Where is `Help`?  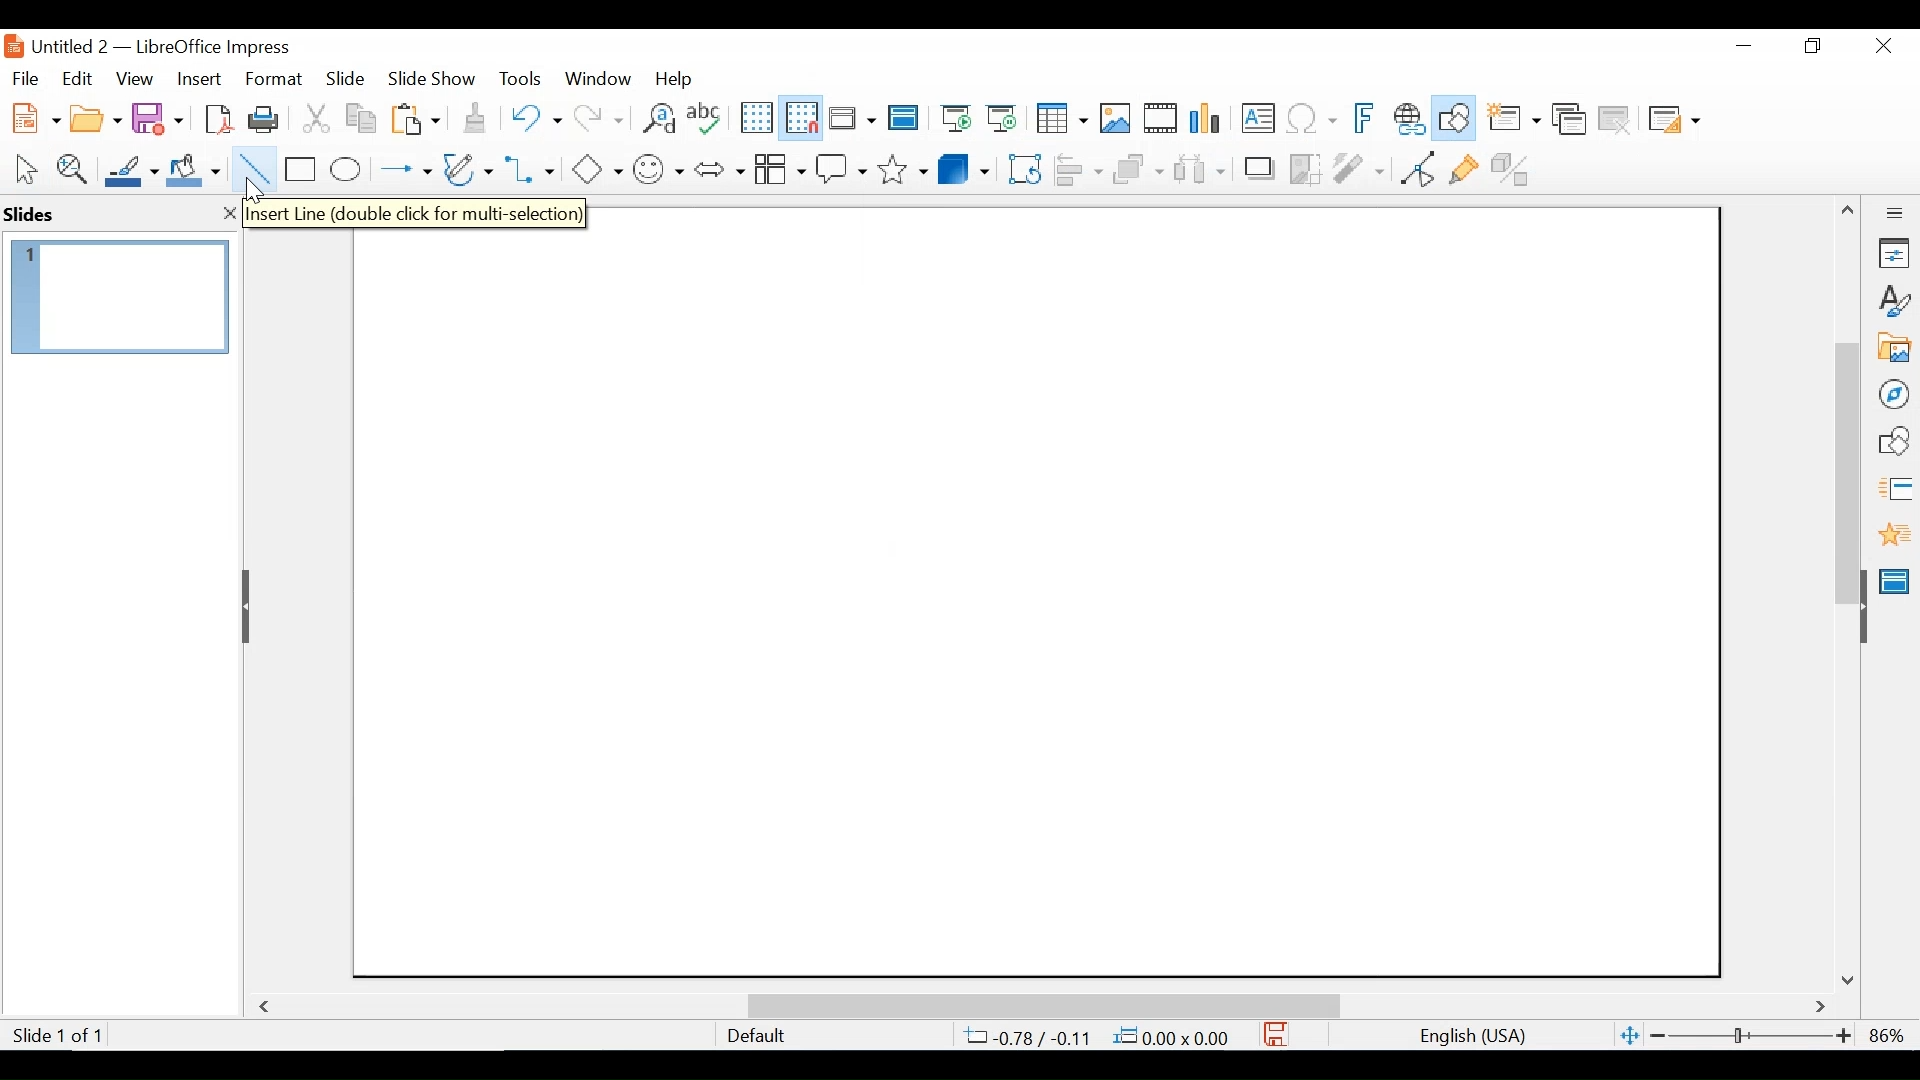
Help is located at coordinates (679, 78).